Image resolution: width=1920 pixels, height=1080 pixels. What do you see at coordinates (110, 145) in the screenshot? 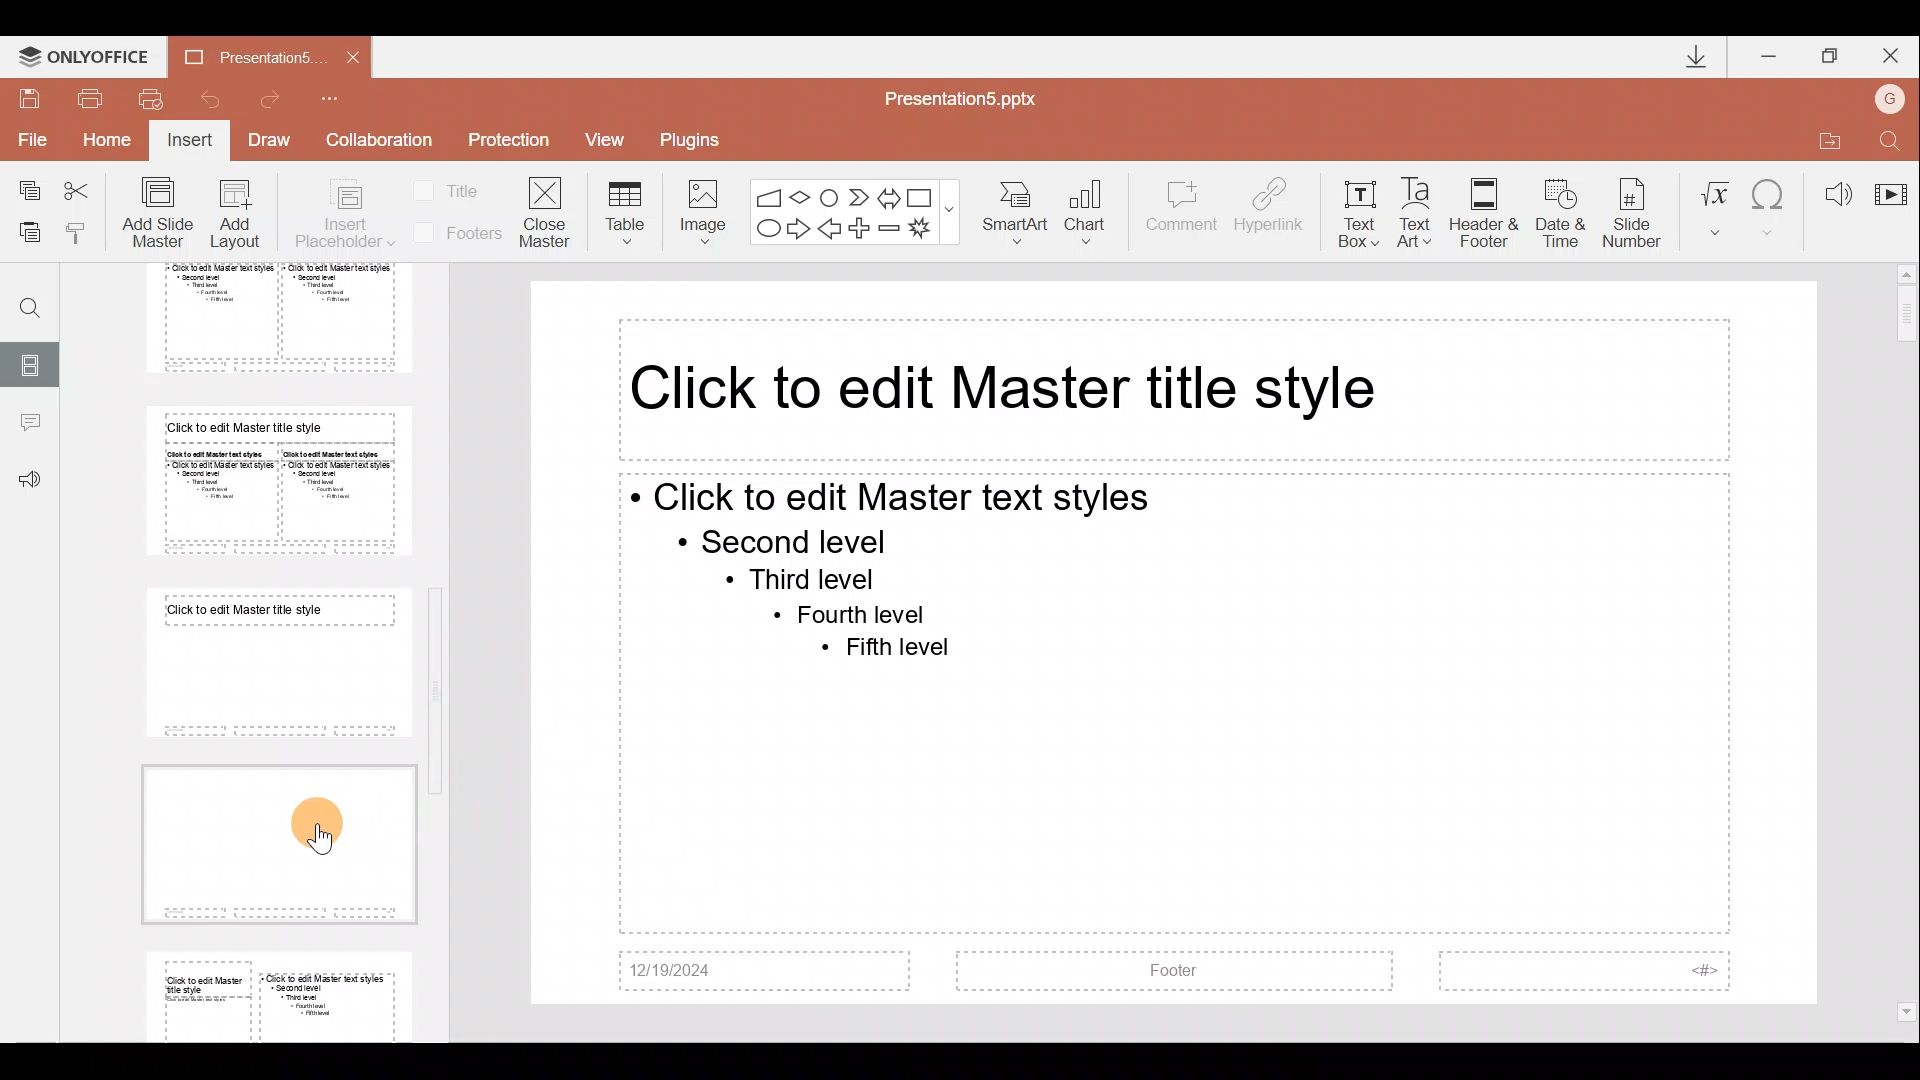
I see `Home` at bounding box center [110, 145].